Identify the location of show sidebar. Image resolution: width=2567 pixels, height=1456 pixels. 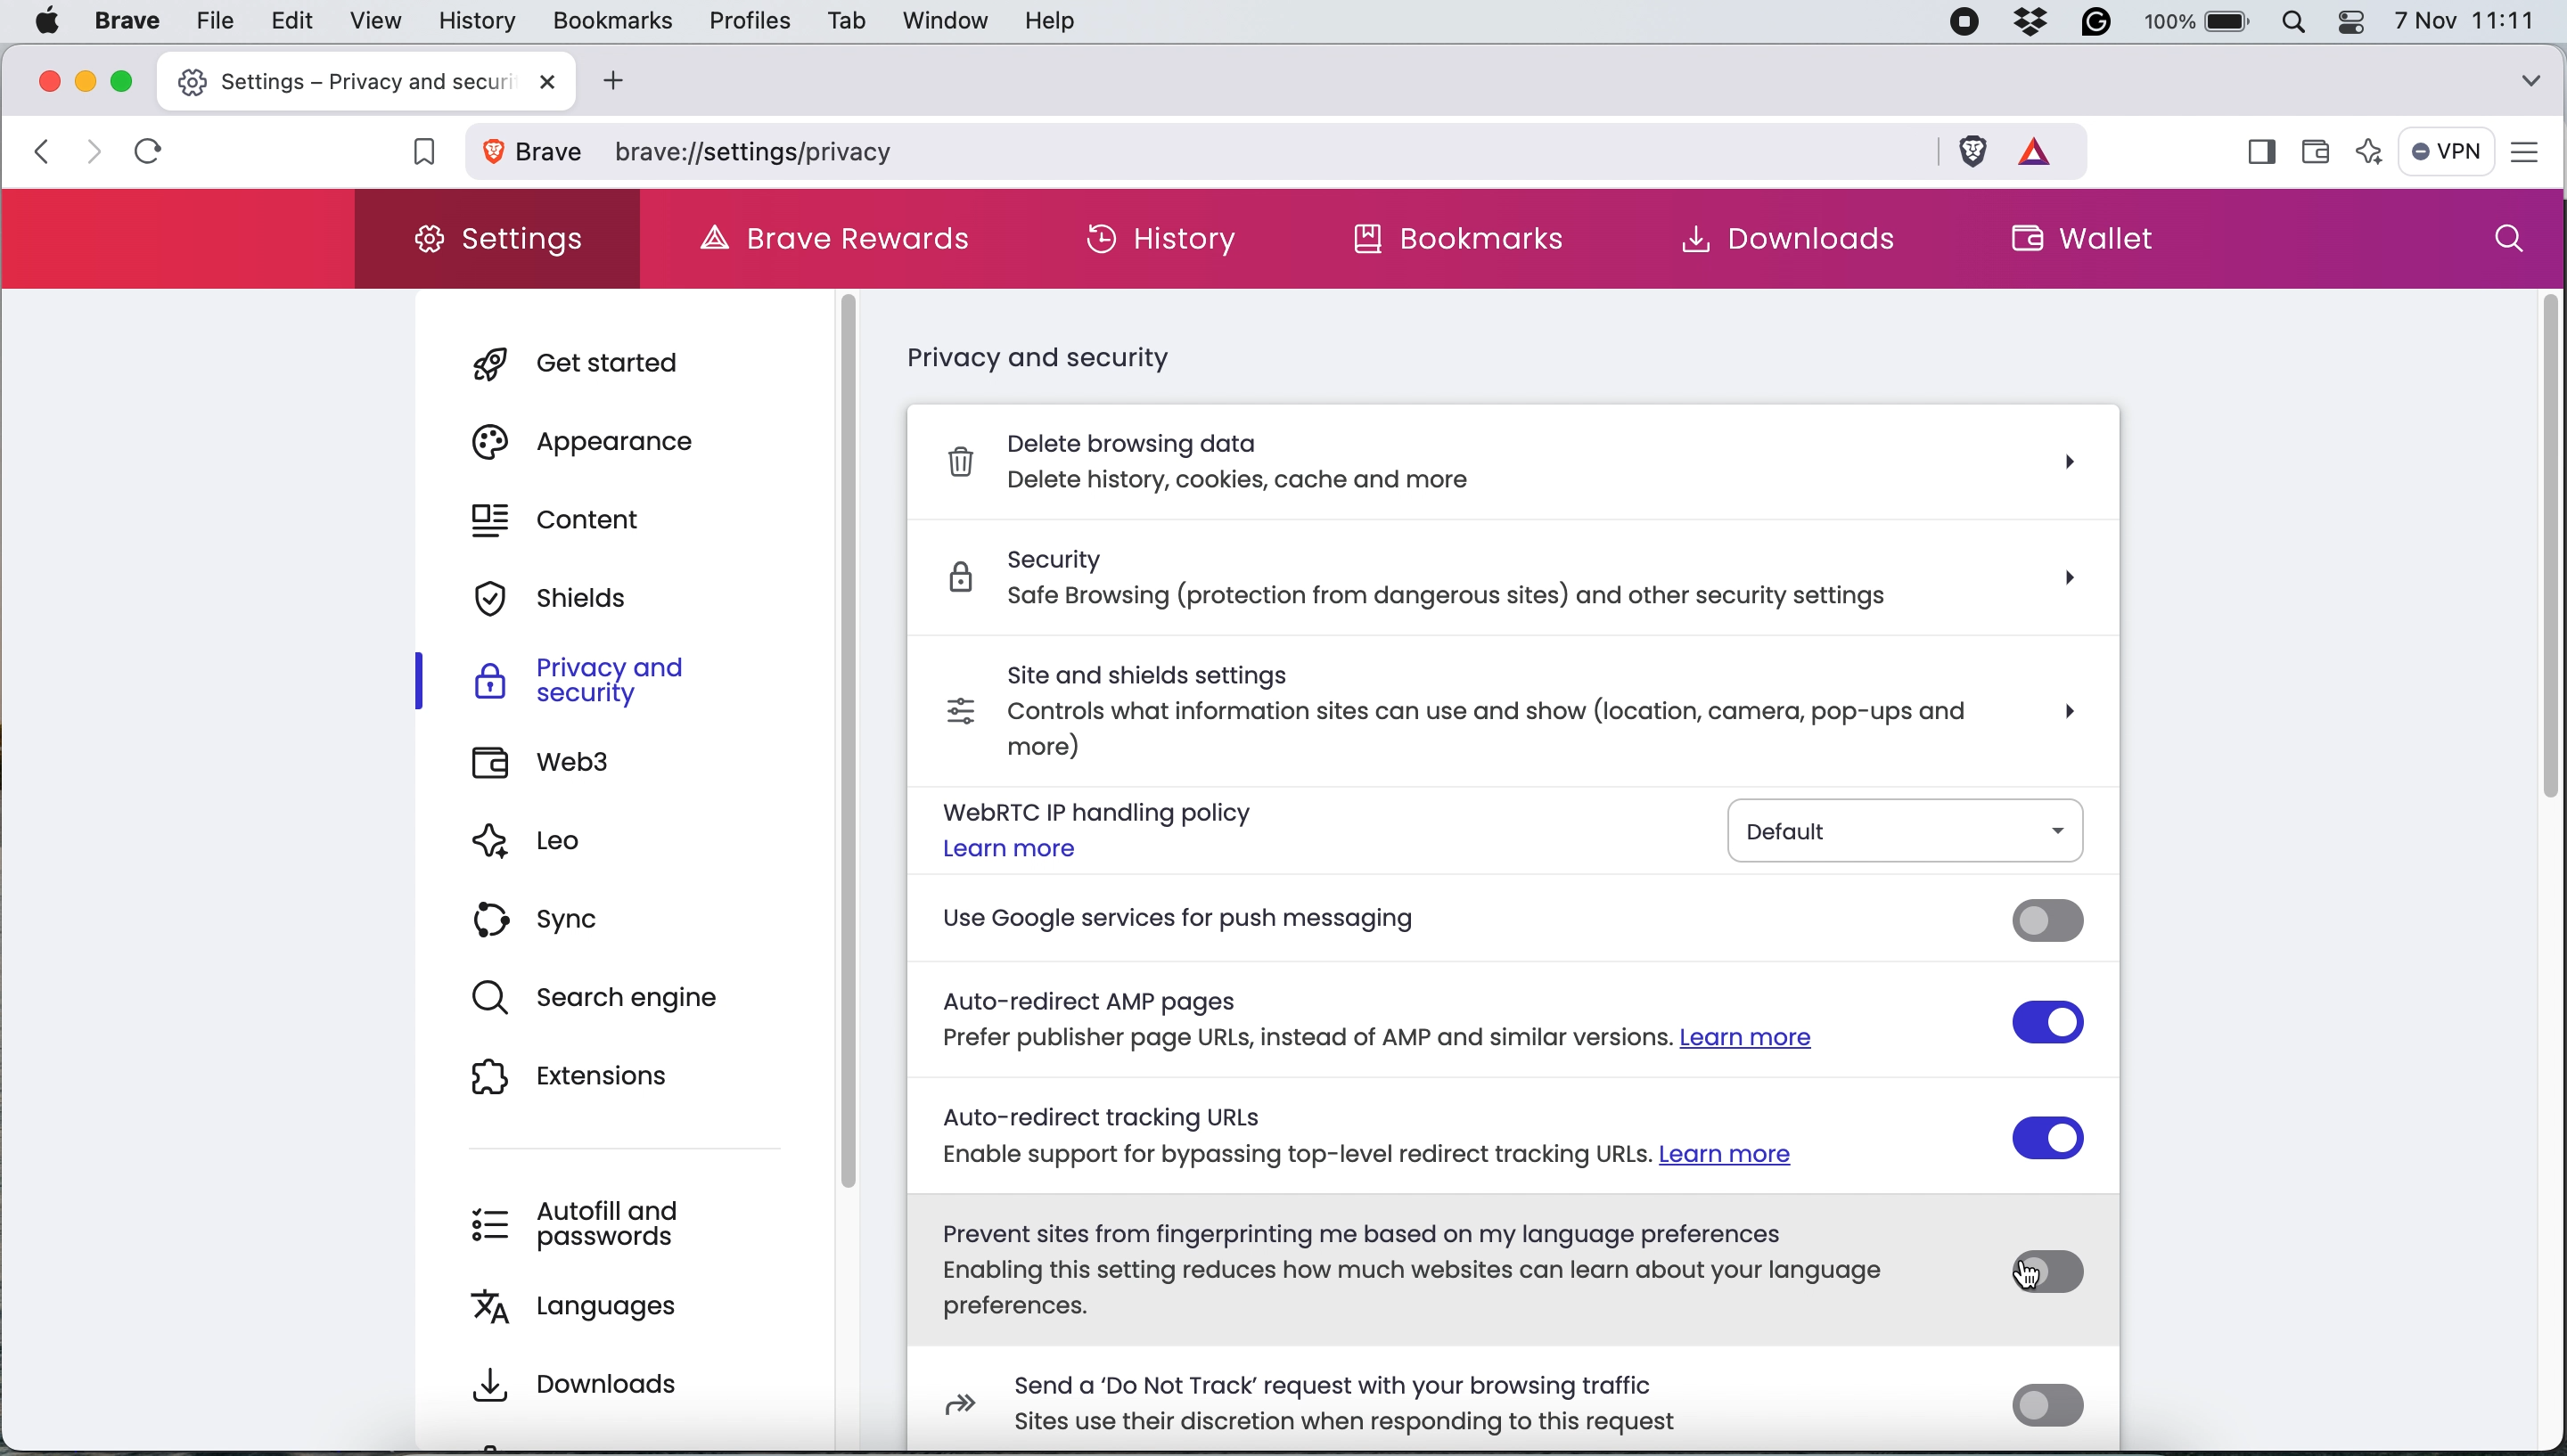
(2260, 154).